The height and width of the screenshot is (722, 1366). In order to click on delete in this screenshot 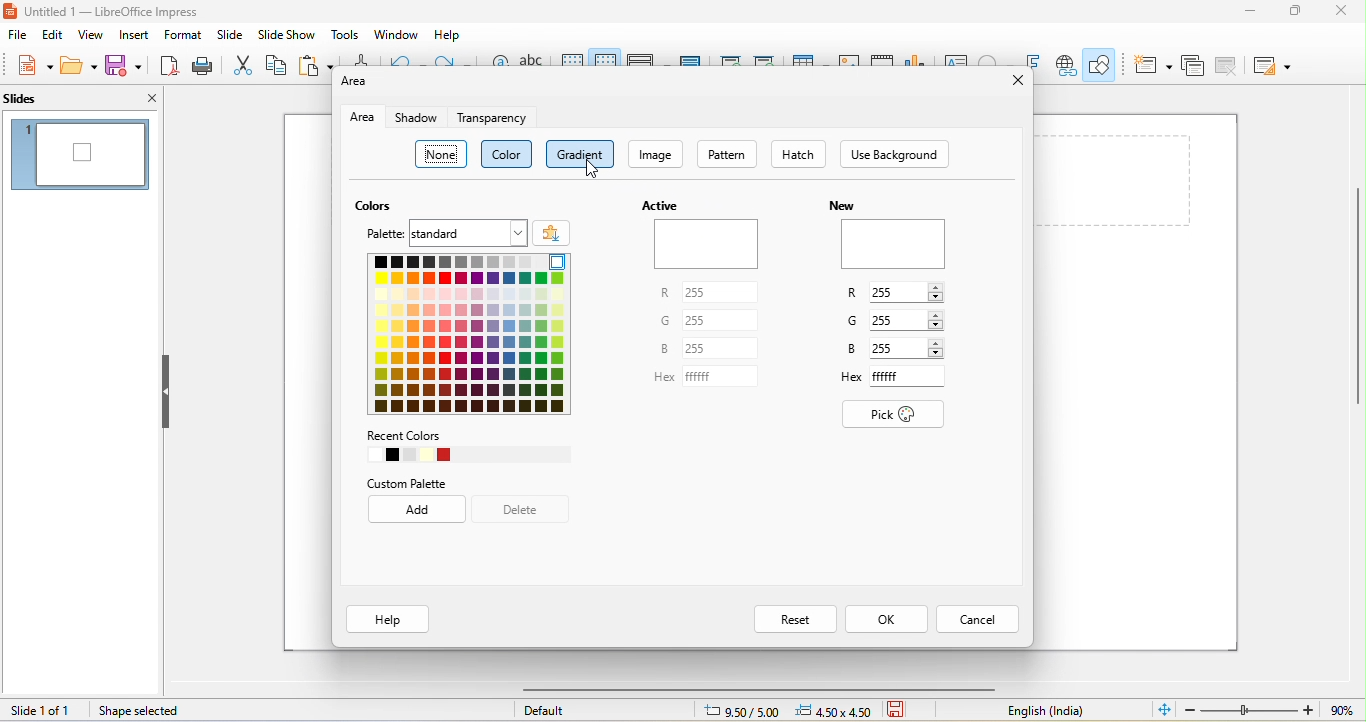, I will do `click(521, 511)`.